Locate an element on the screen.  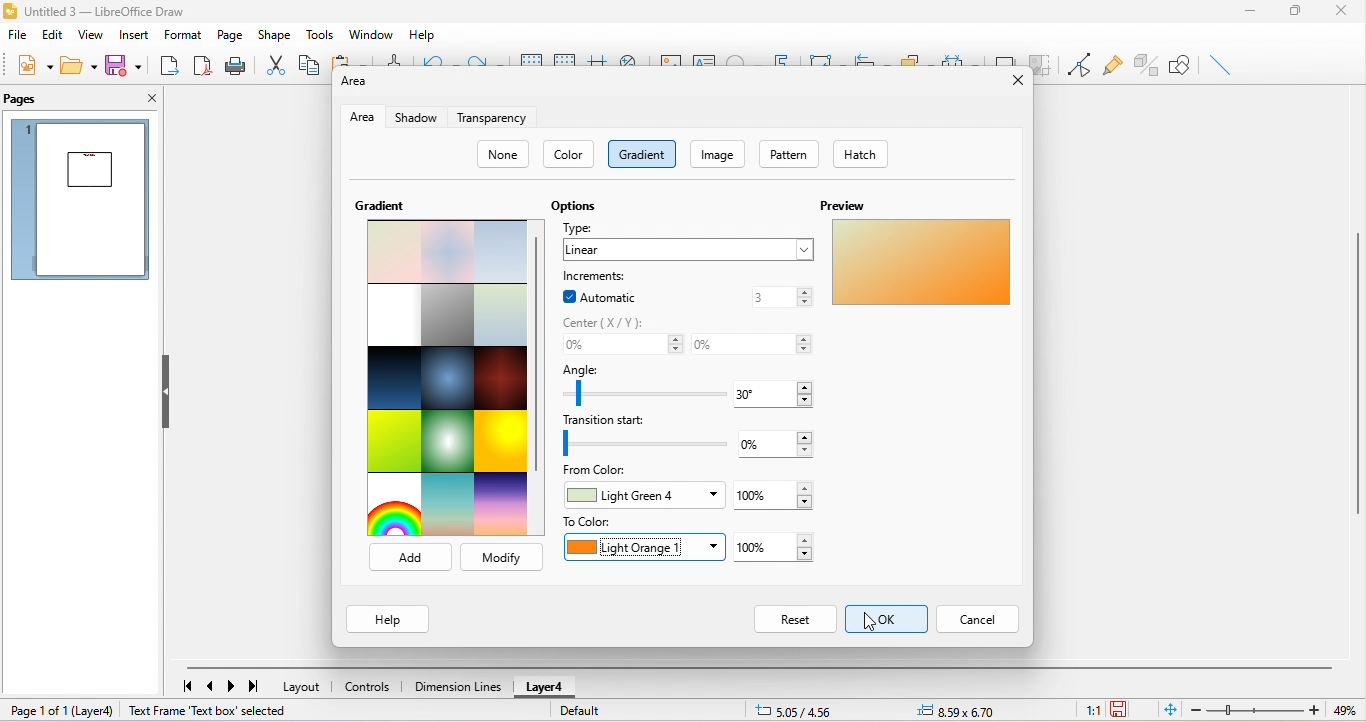
set transition start is located at coordinates (643, 444).